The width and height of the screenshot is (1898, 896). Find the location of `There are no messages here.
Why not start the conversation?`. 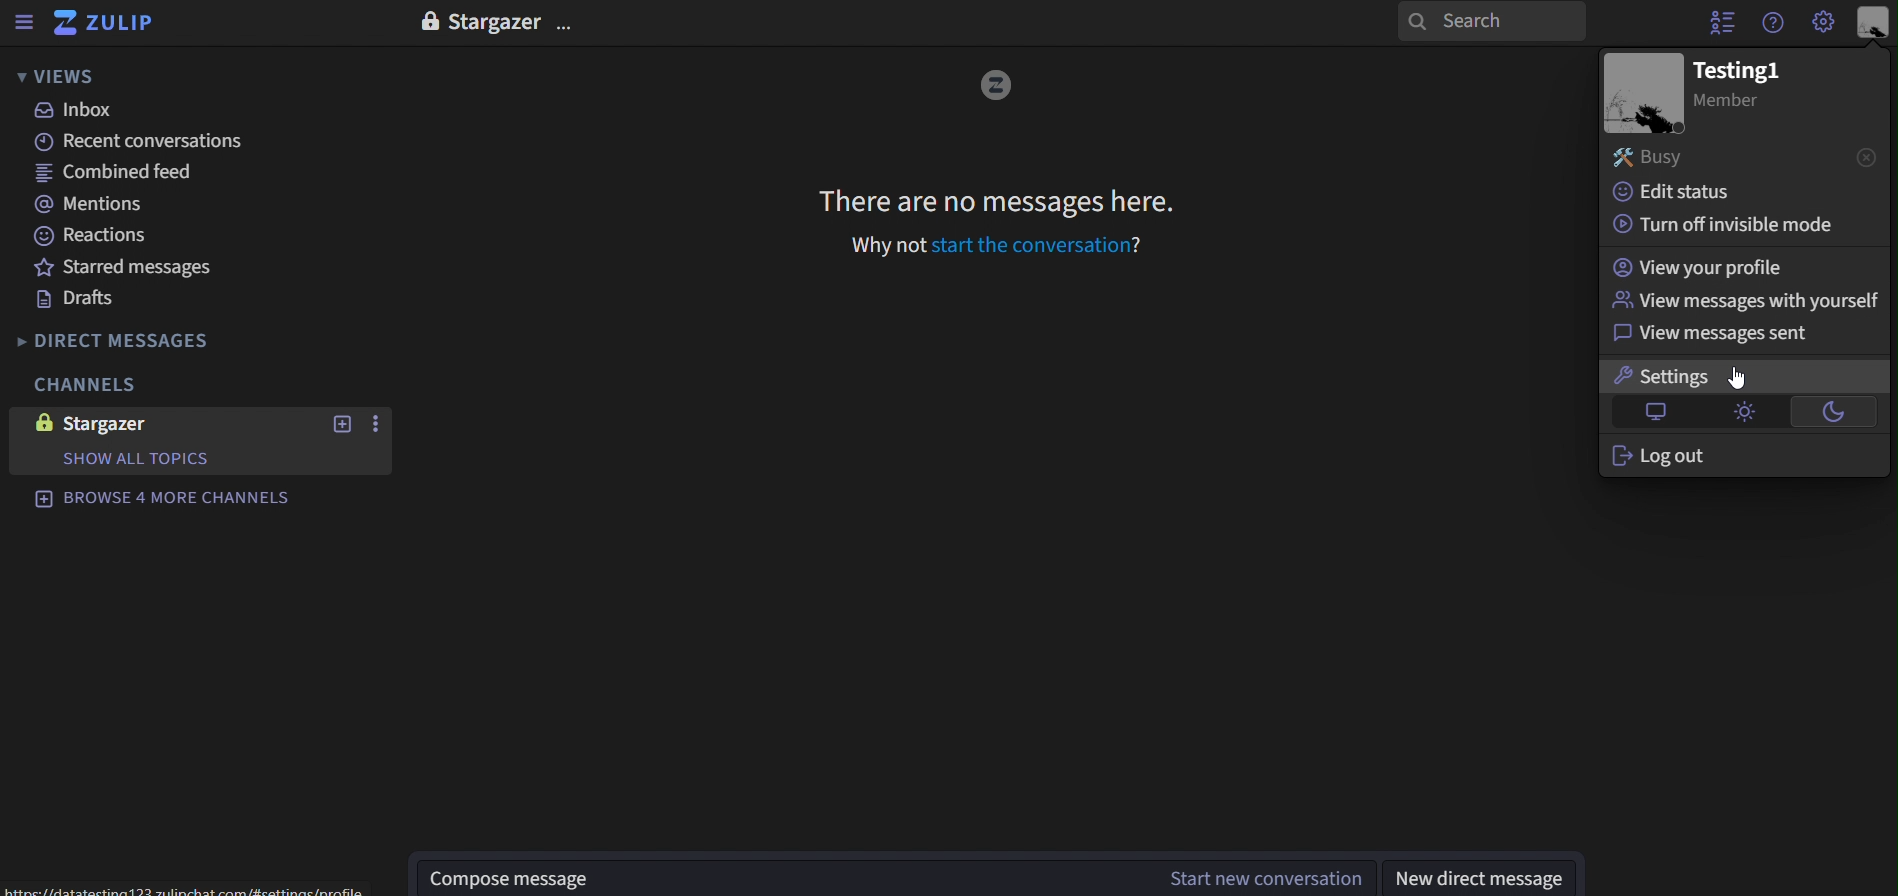

There are no messages here.
Why not start the conversation? is located at coordinates (998, 201).